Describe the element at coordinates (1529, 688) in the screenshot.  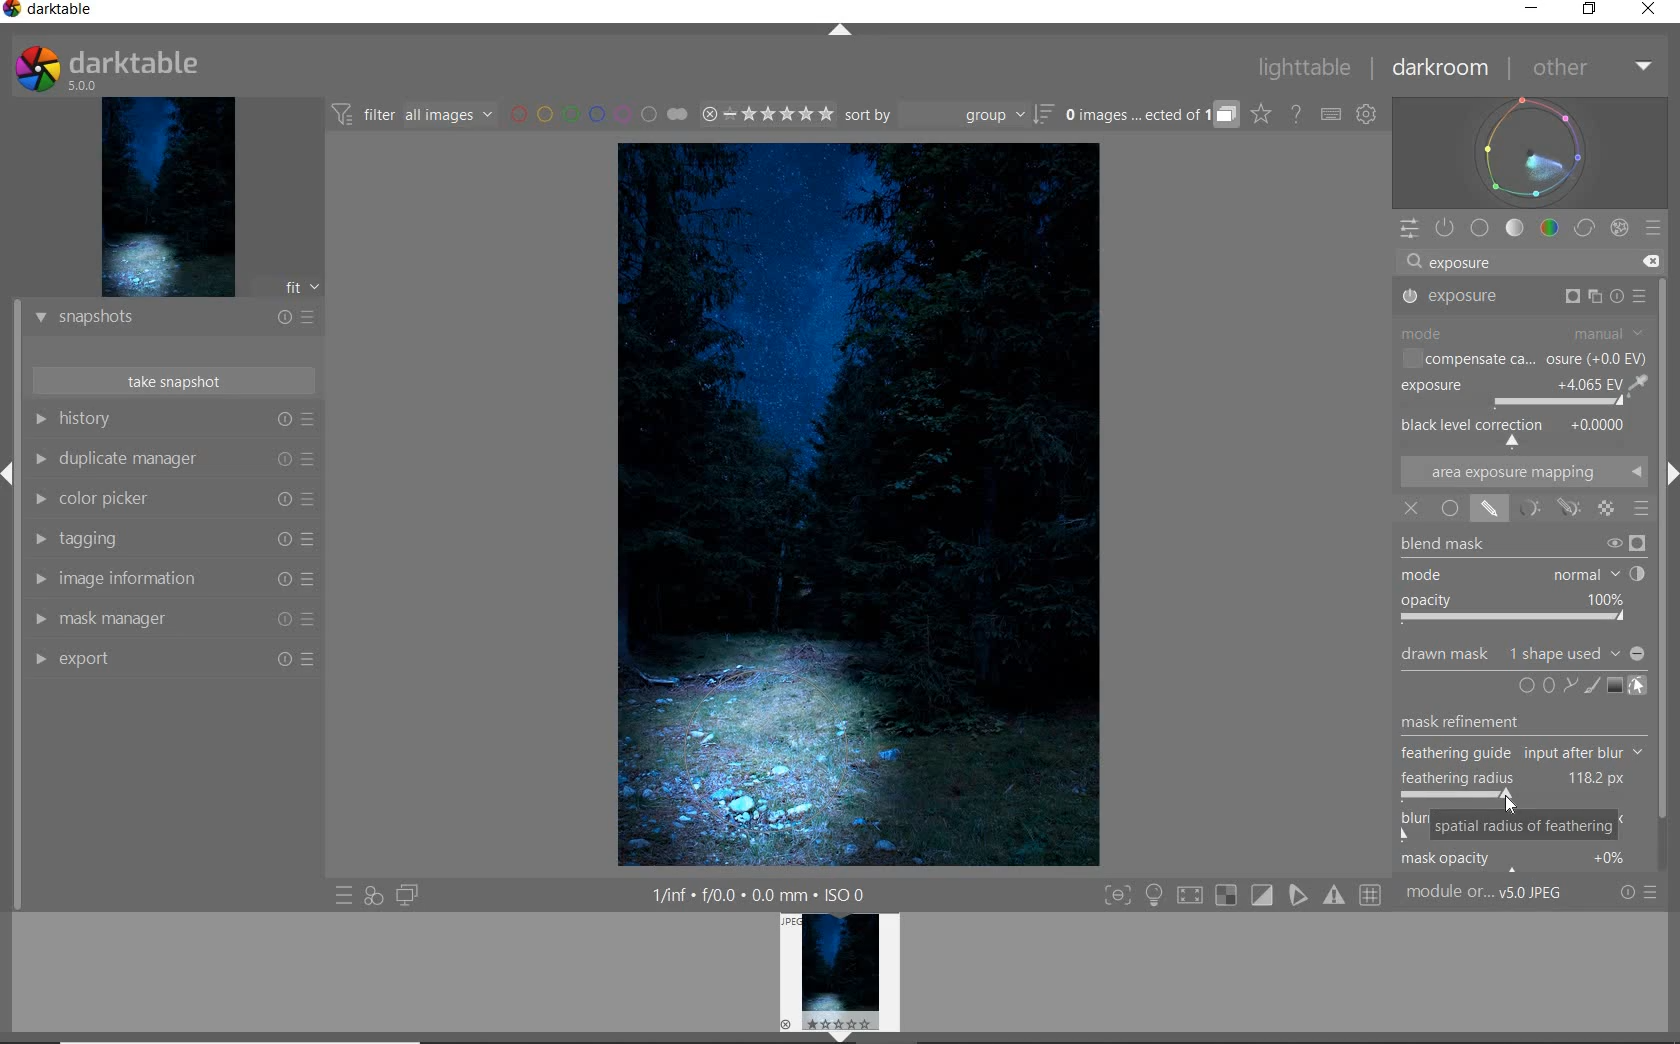
I see `ADD CIRCLE` at that location.